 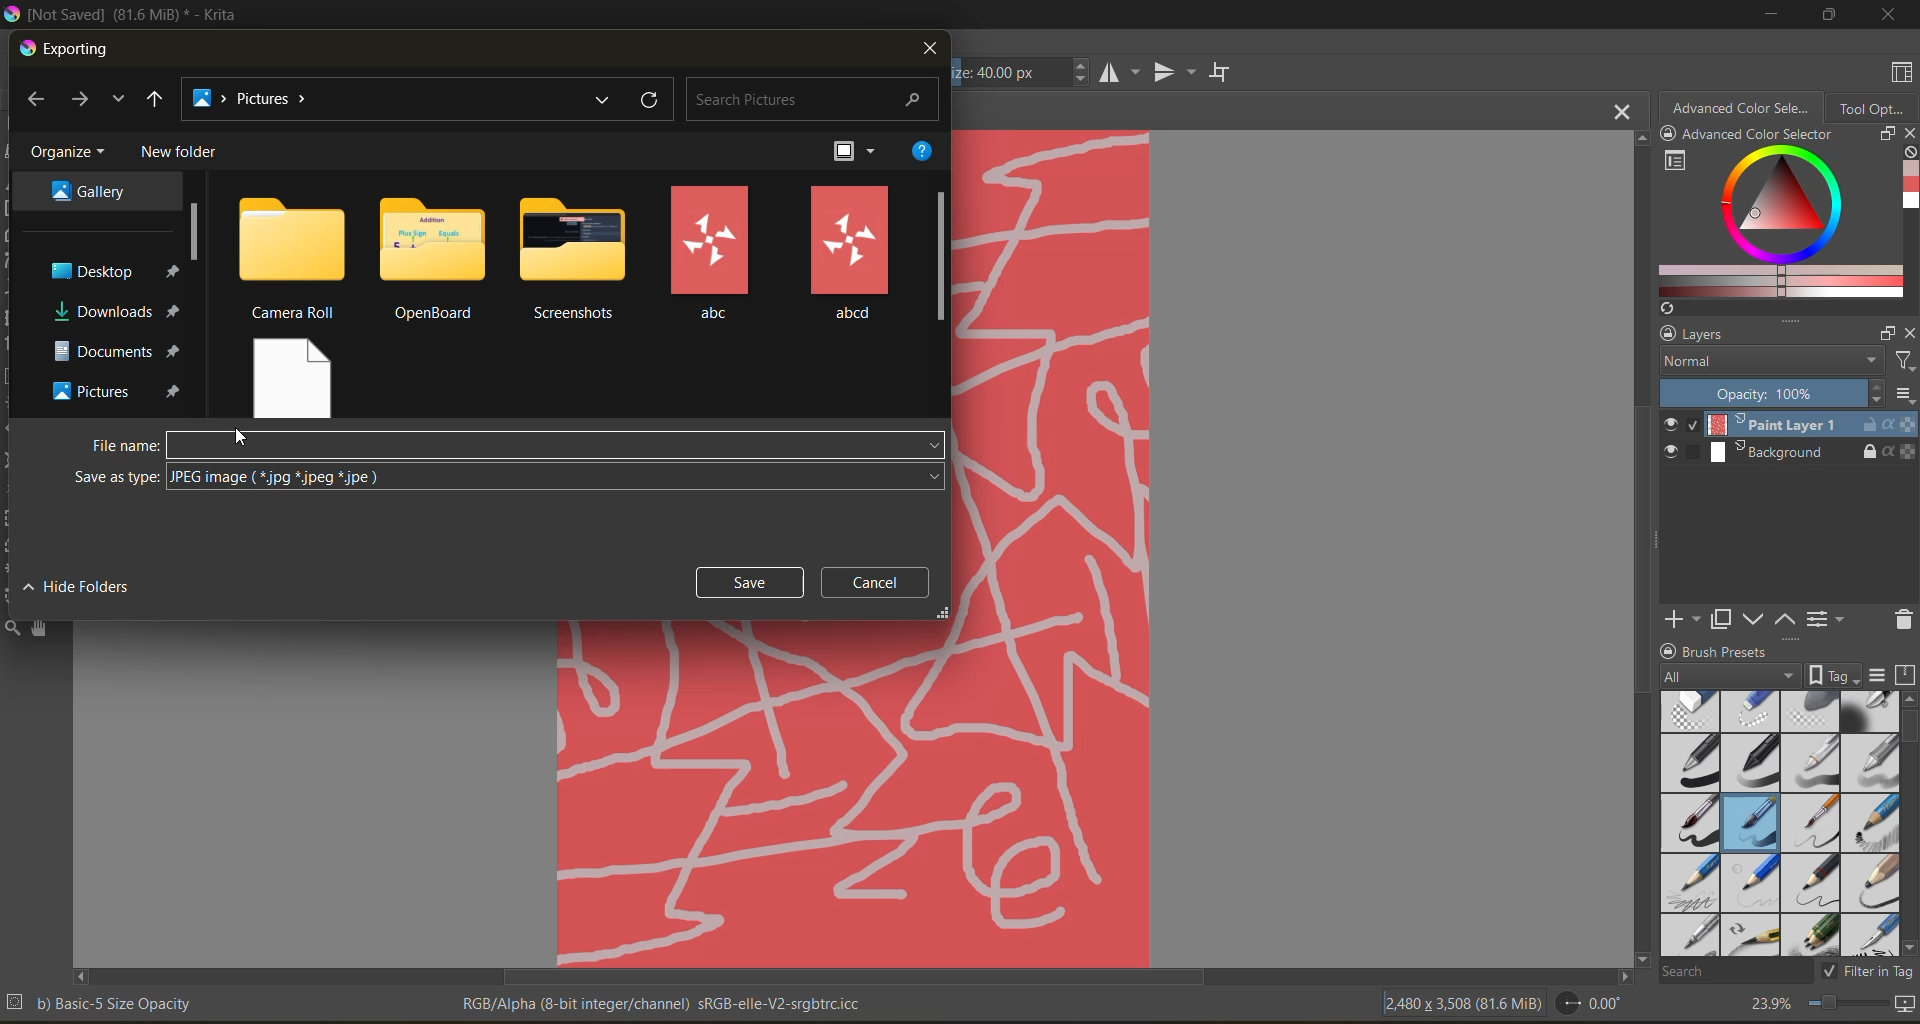 What do you see at coordinates (666, 1002) in the screenshot?
I see `metadata` at bounding box center [666, 1002].